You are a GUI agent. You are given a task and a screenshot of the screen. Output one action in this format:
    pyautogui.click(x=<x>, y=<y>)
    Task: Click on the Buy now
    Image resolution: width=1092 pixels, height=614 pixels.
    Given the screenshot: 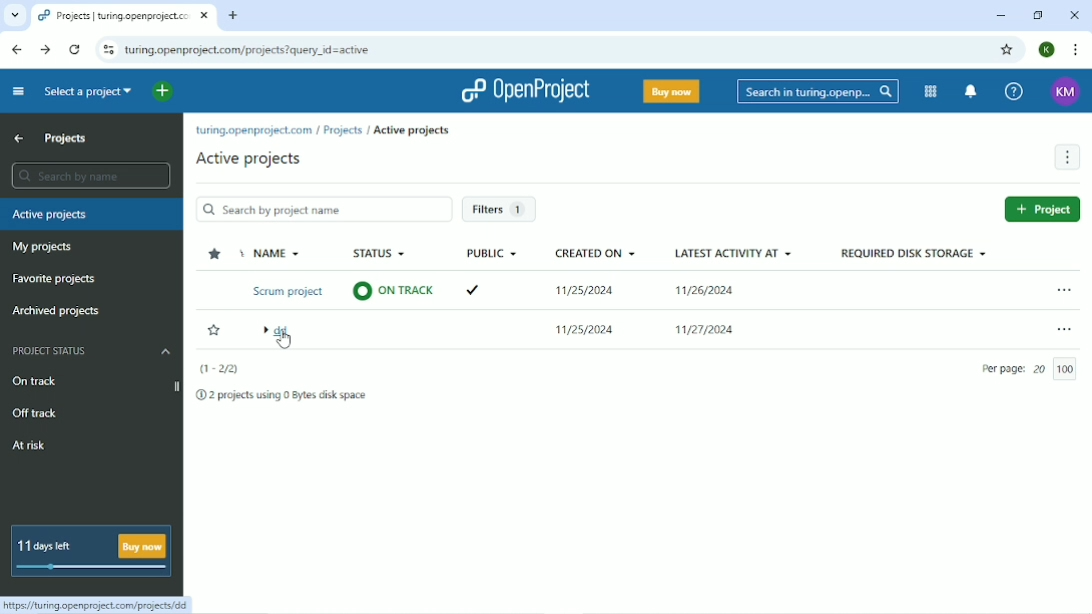 What is the action you would take?
    pyautogui.click(x=672, y=91)
    